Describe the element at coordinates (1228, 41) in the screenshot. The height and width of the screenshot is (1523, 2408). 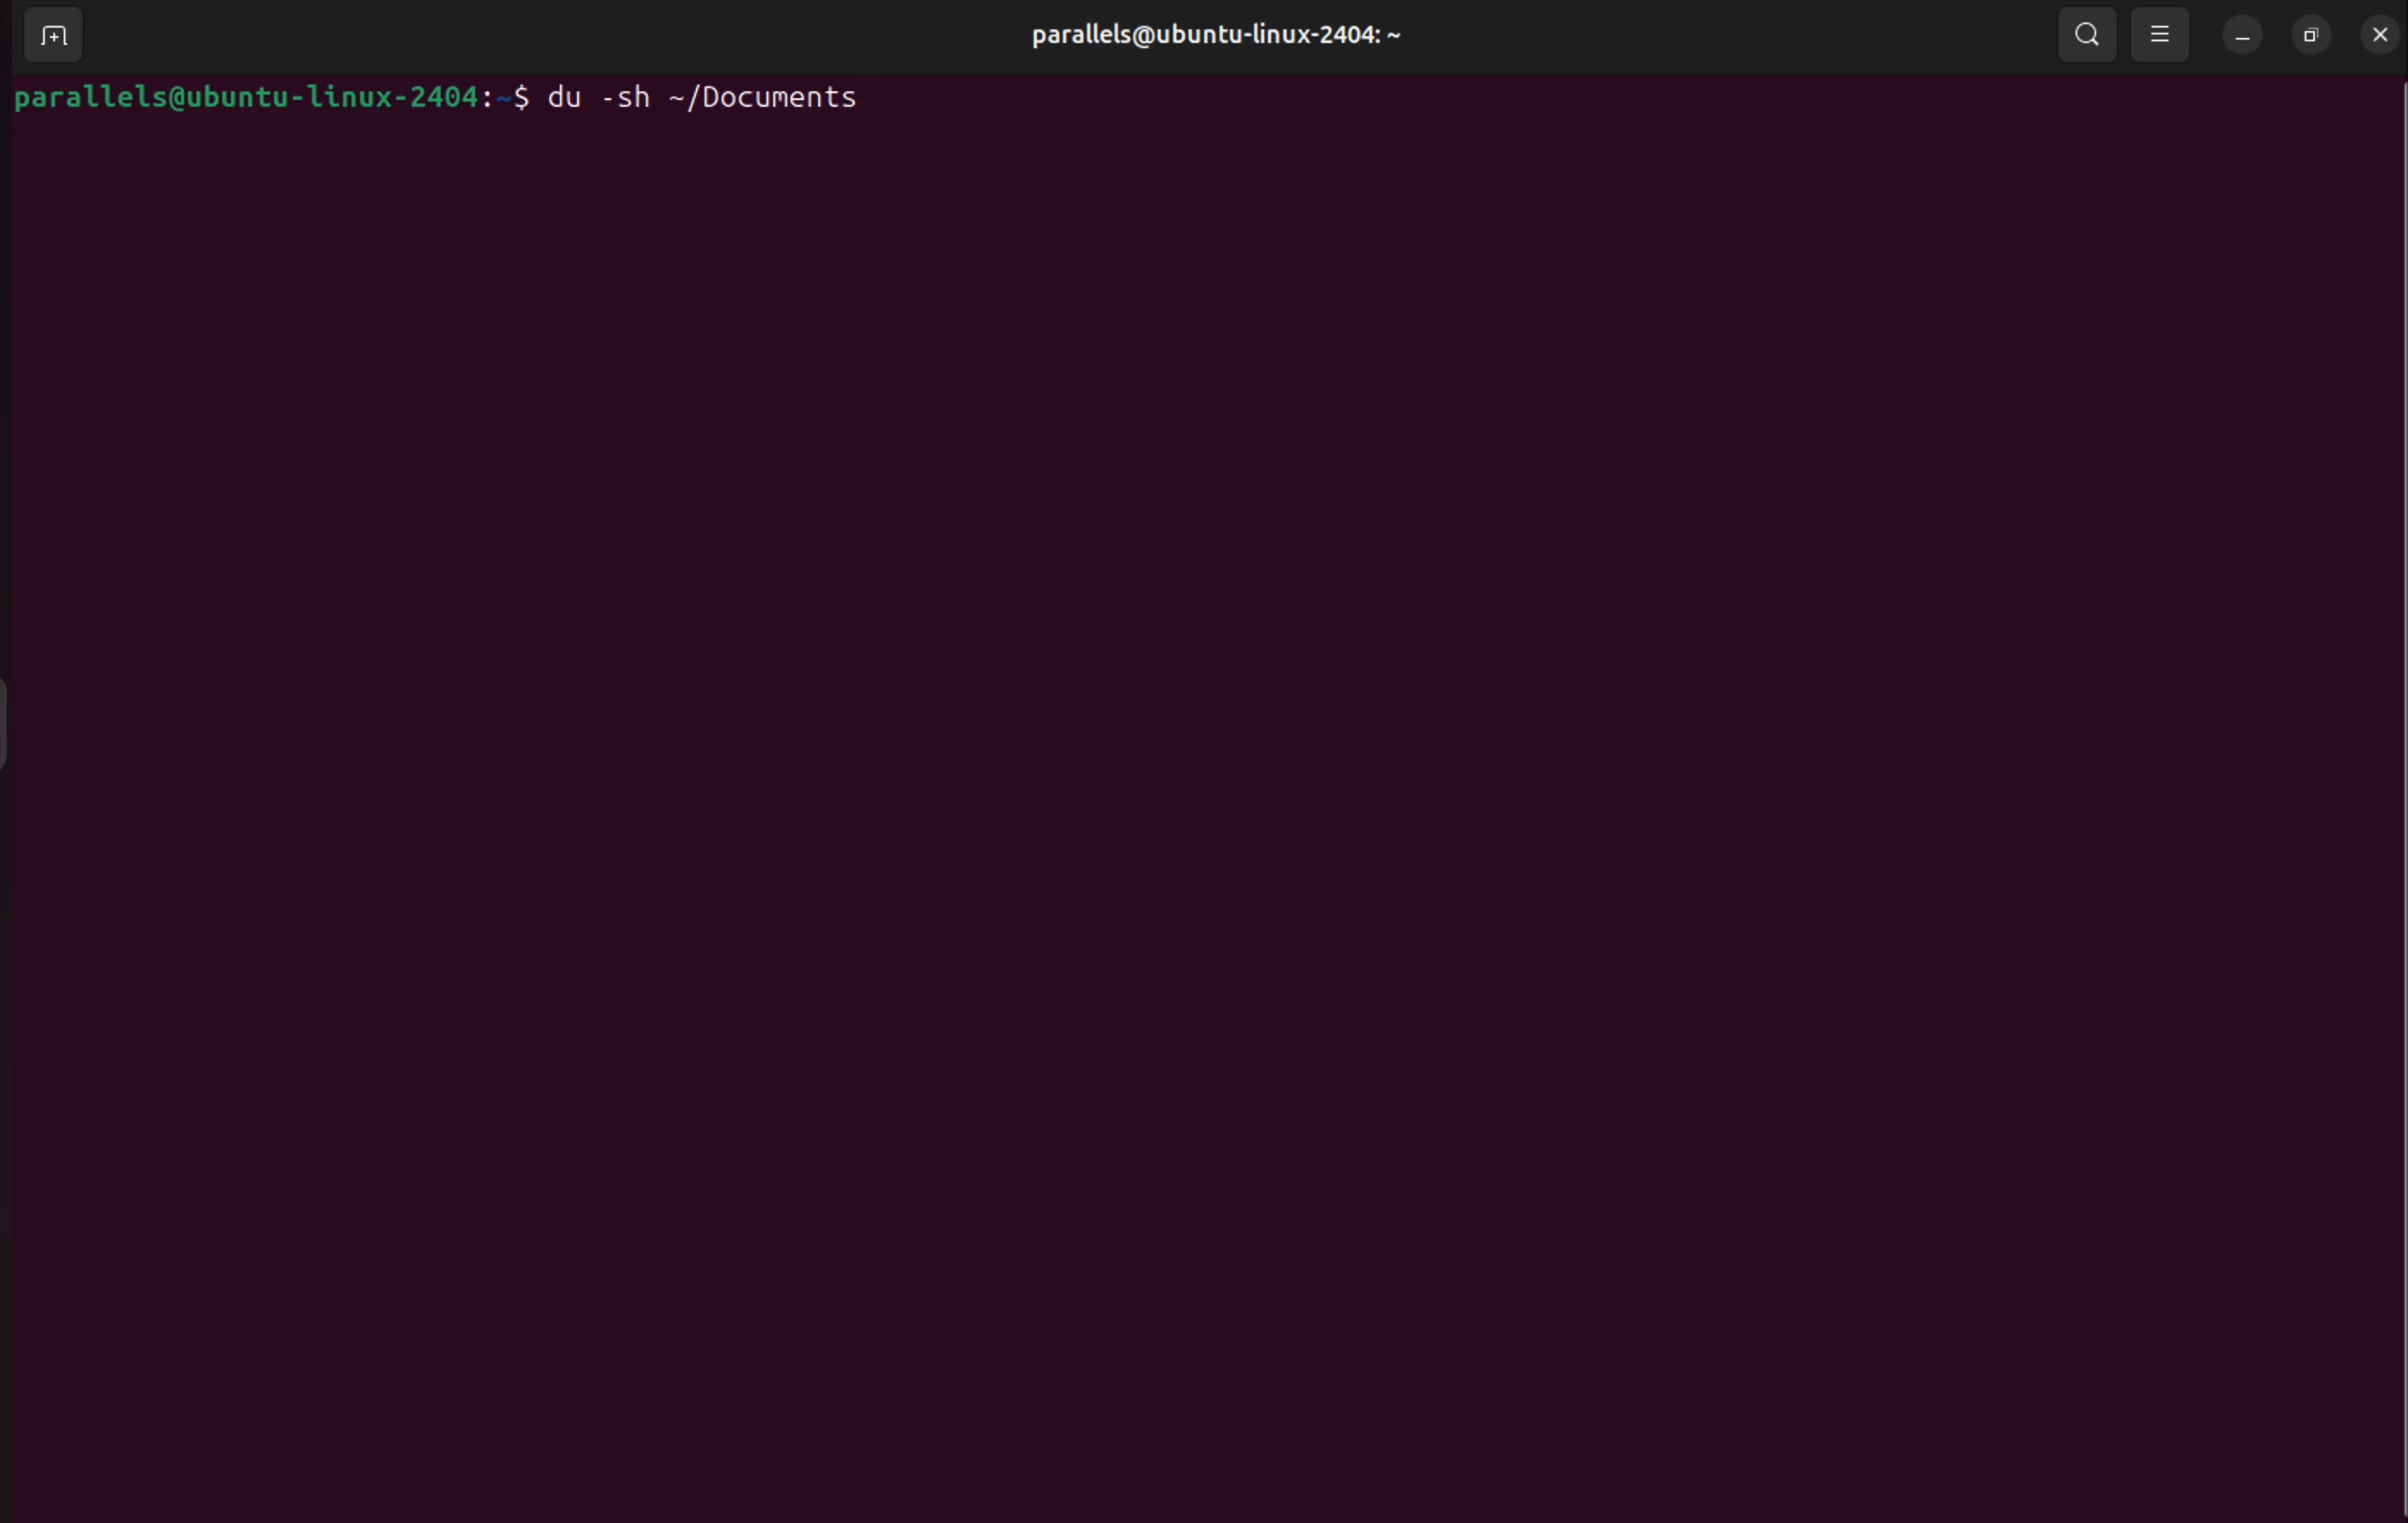
I see `parallels@ubuntu-linux-2404: ~` at that location.